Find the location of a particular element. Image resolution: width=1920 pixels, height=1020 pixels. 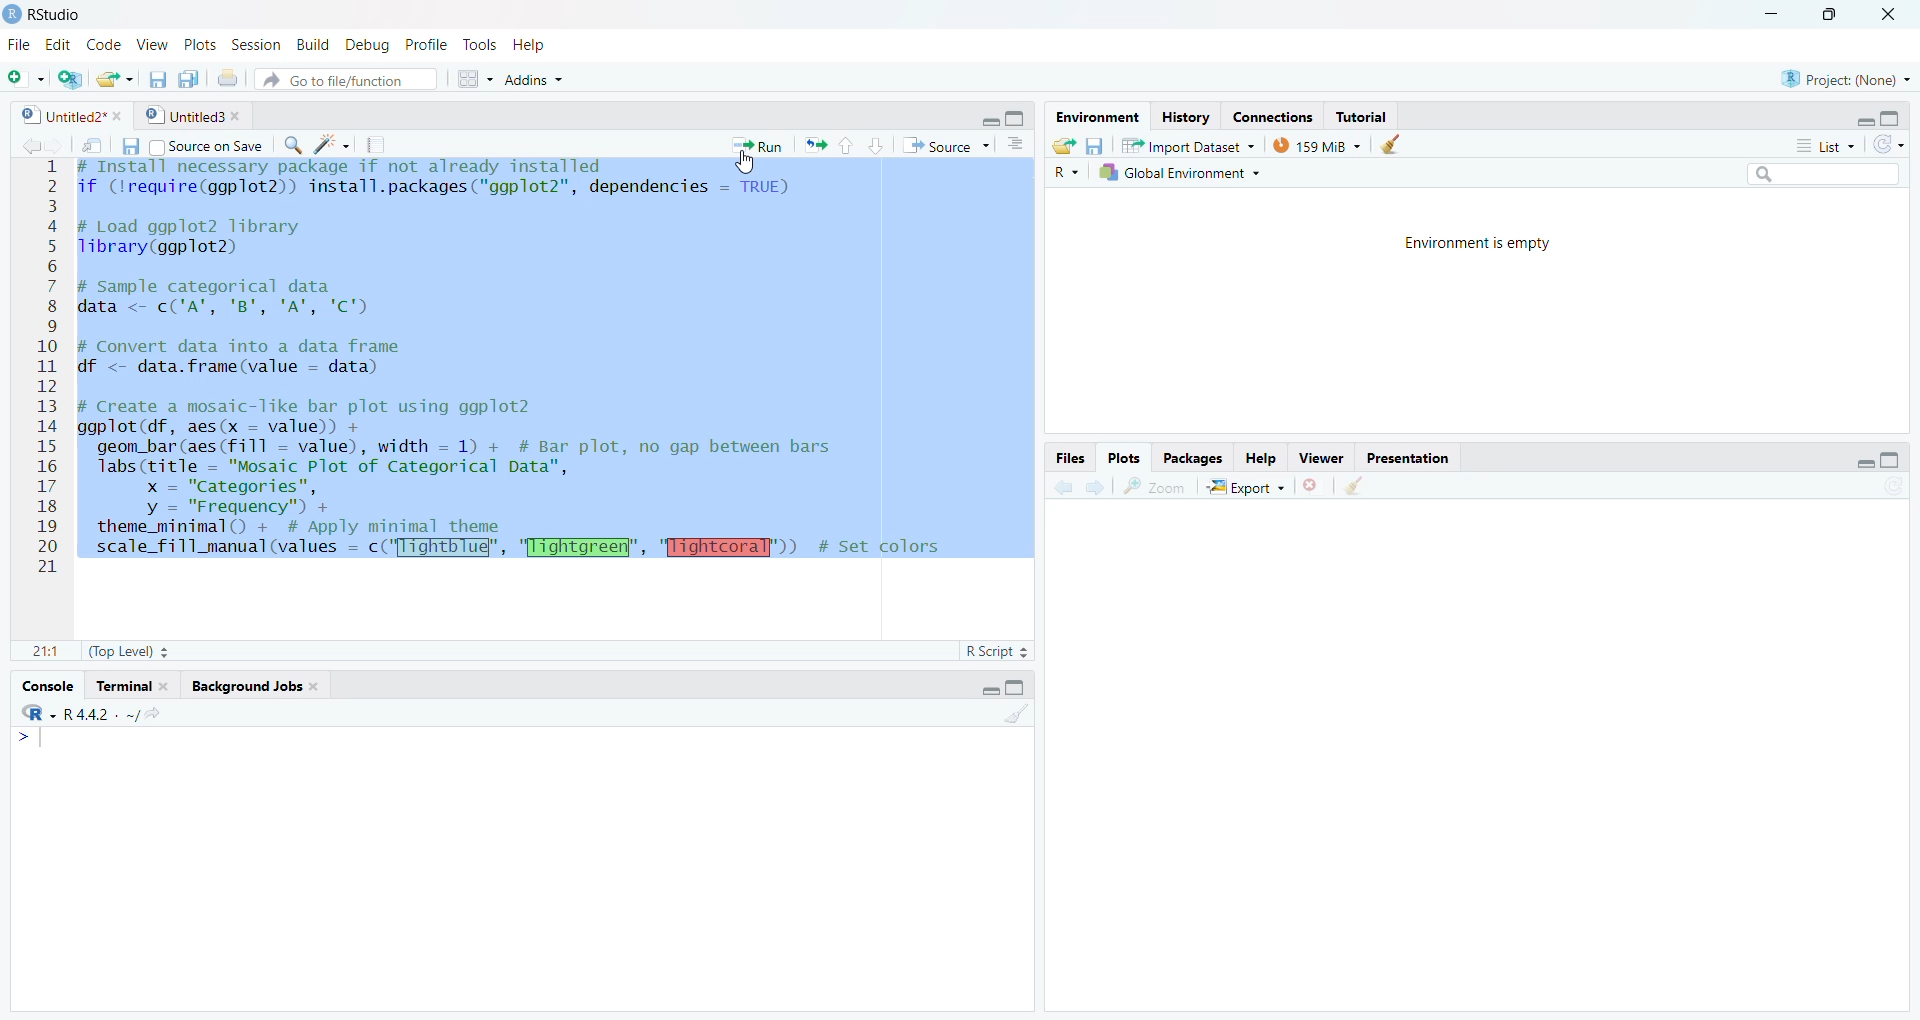

Close is located at coordinates (1889, 17).